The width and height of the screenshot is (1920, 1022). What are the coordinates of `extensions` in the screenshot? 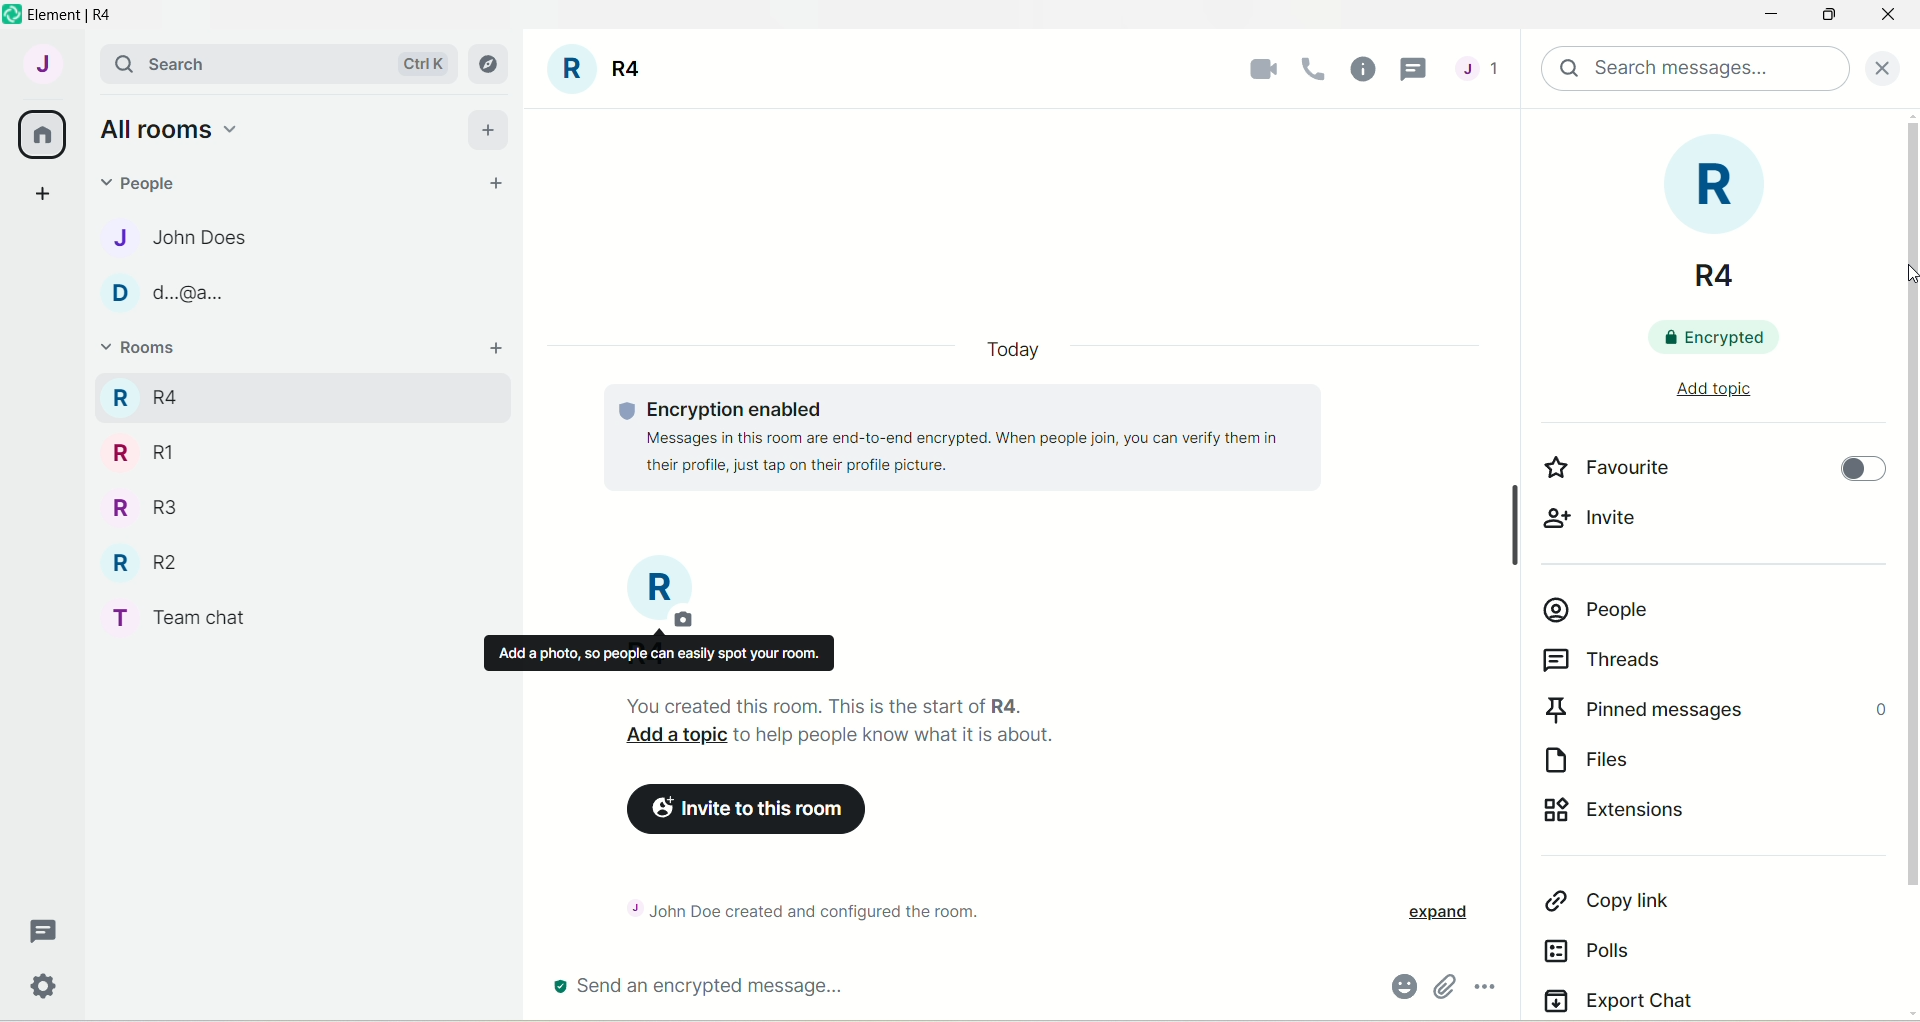 It's located at (1643, 815).